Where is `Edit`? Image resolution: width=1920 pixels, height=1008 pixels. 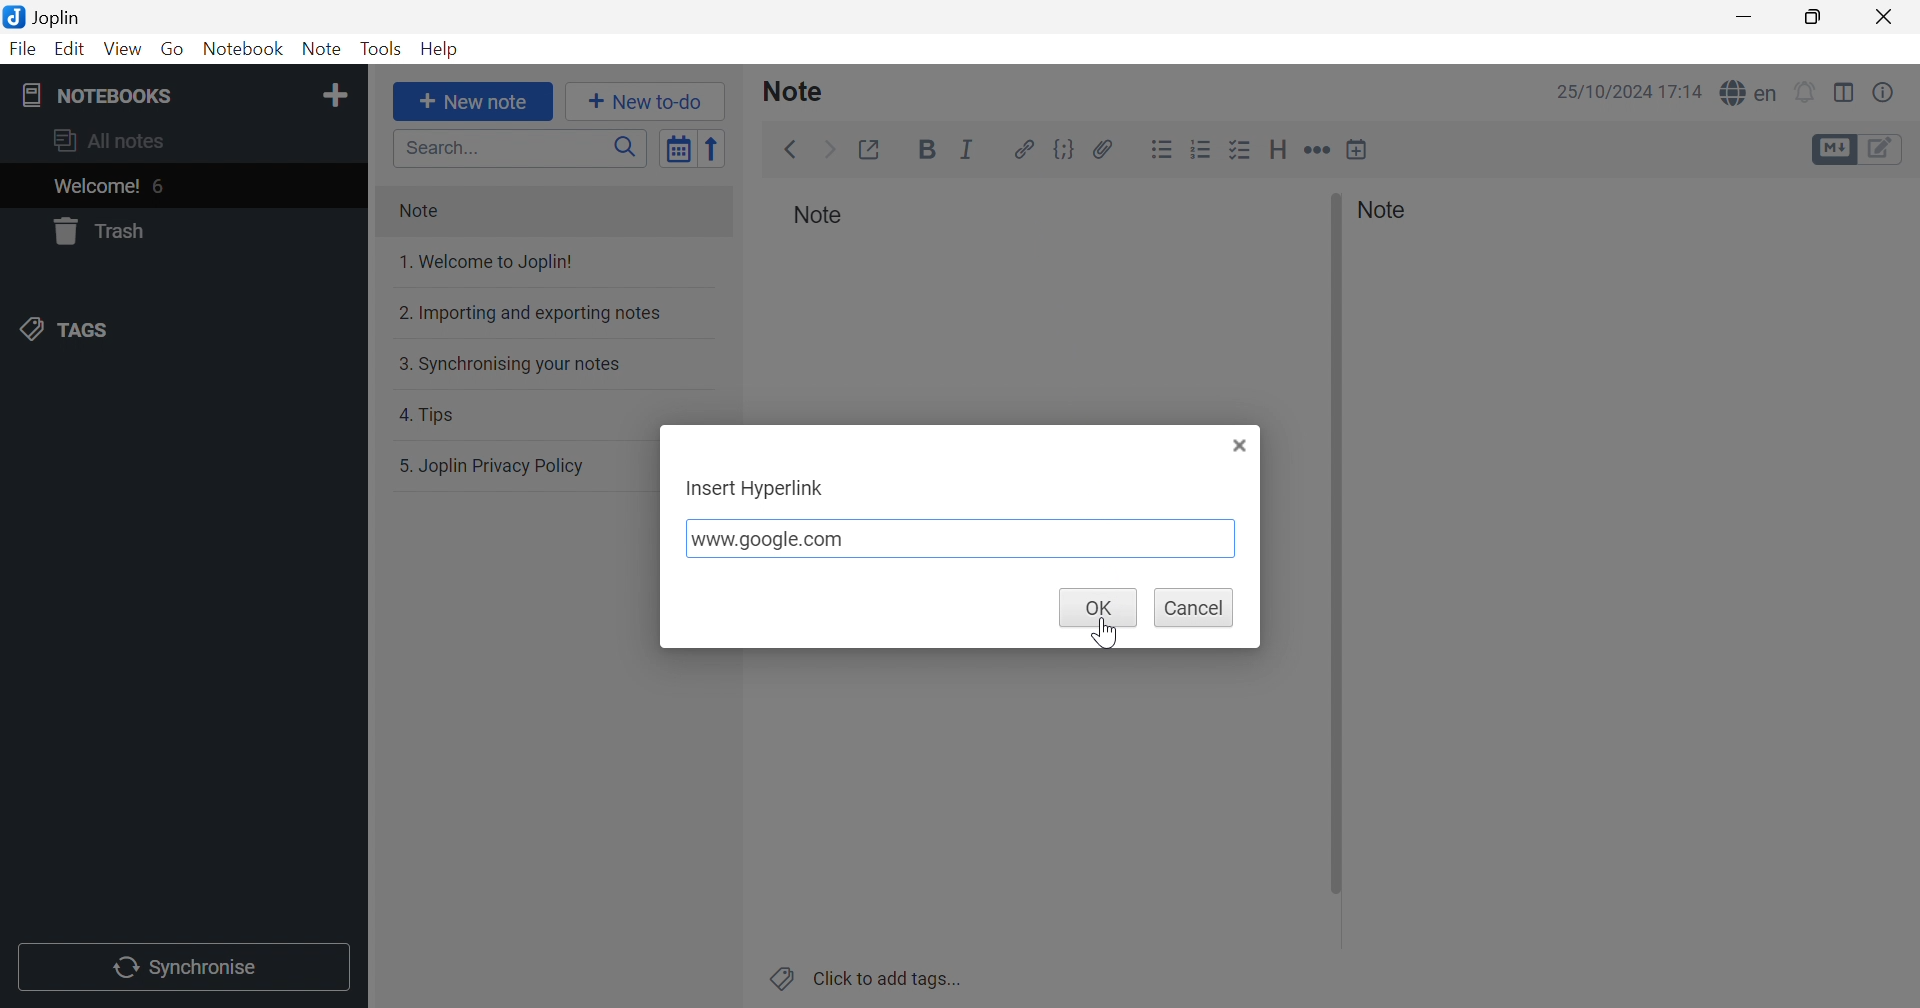
Edit is located at coordinates (71, 50).